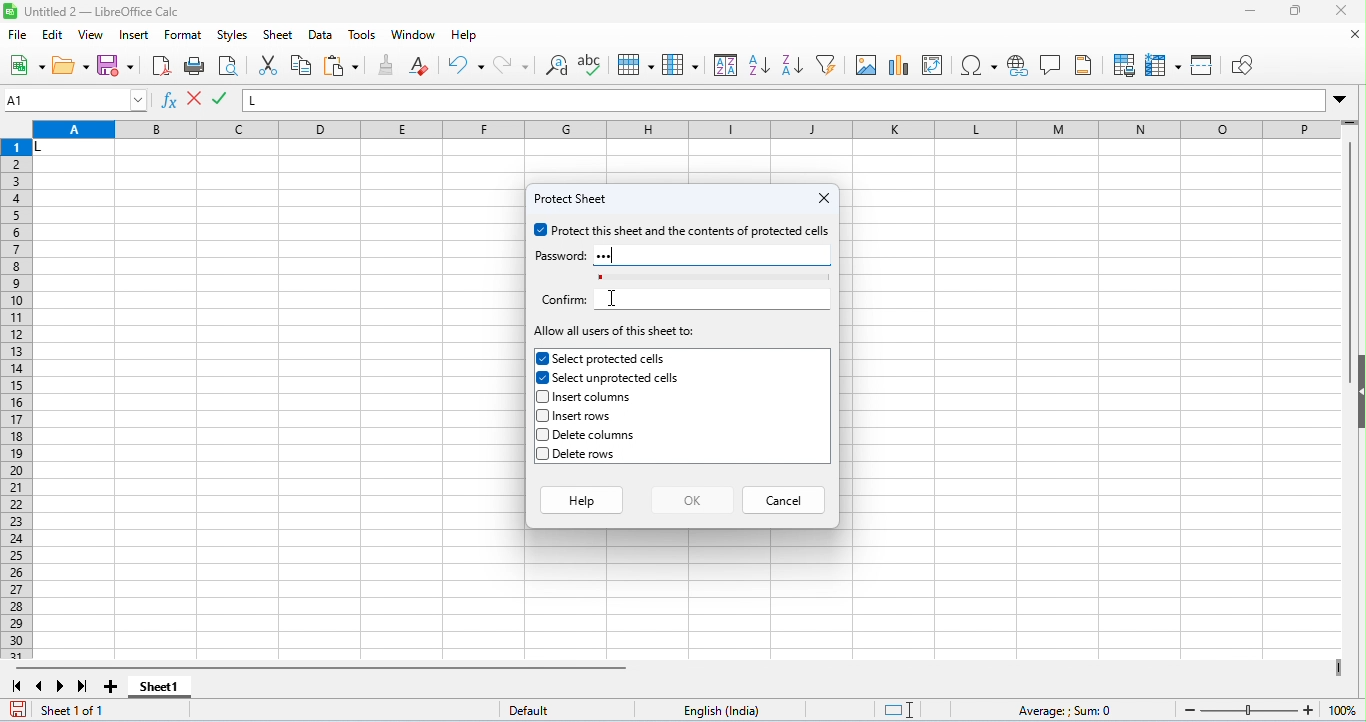  I want to click on drag to view next columns, so click(1338, 667).